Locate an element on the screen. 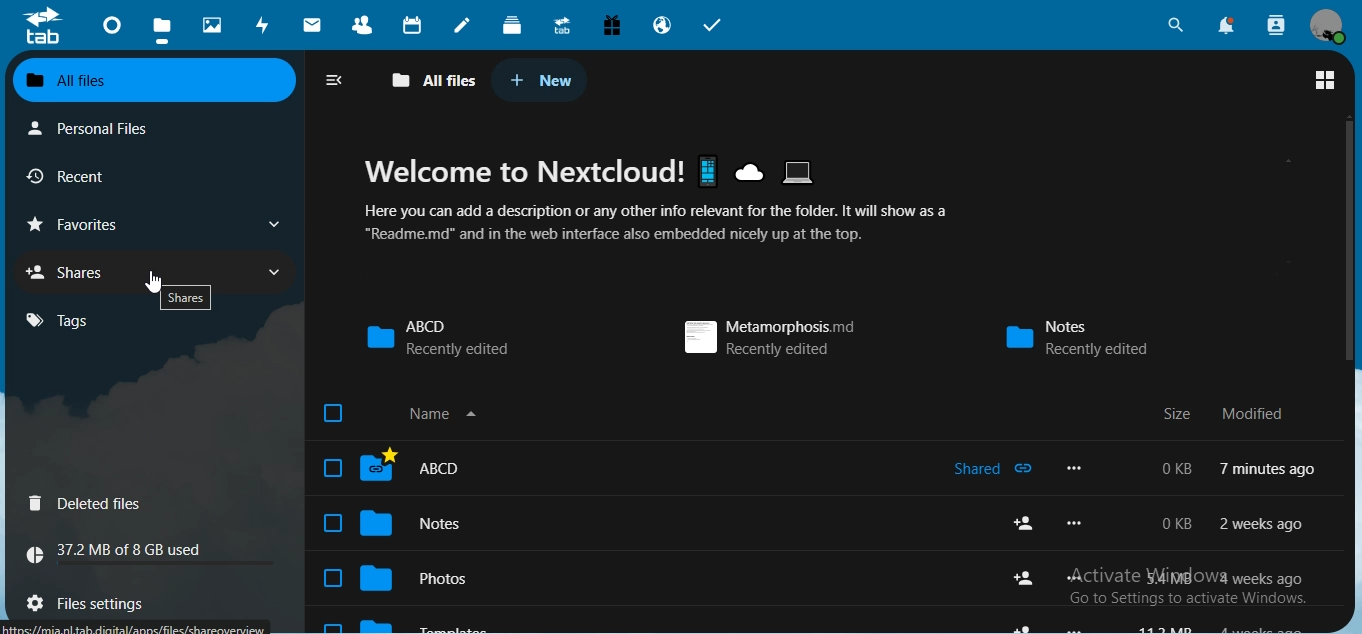 This screenshot has height=634, width=1362. reccent is located at coordinates (90, 179).